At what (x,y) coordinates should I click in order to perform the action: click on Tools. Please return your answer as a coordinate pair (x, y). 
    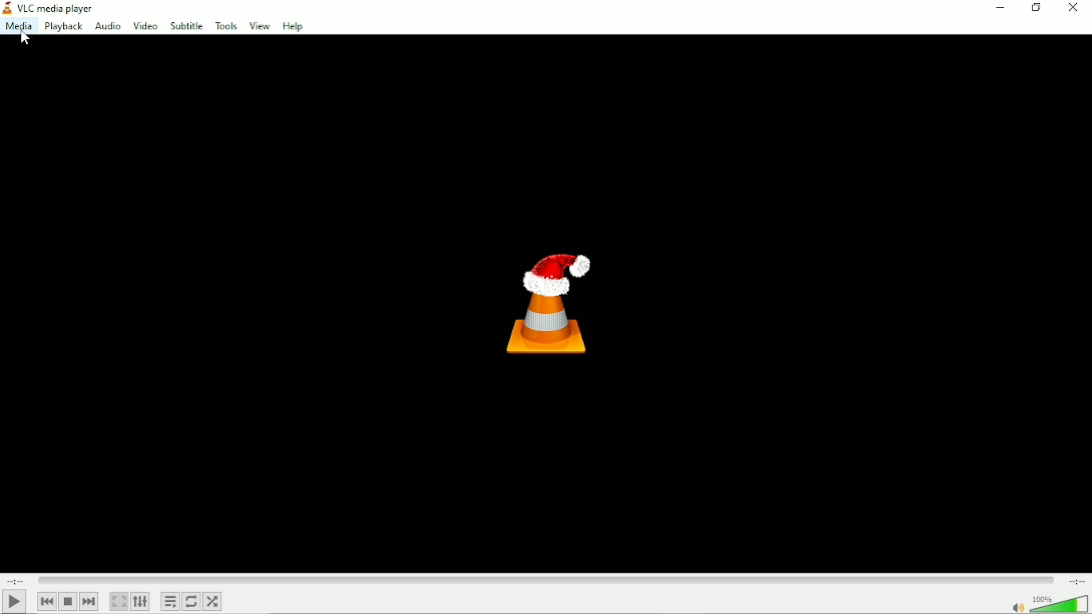
    Looking at the image, I should click on (227, 25).